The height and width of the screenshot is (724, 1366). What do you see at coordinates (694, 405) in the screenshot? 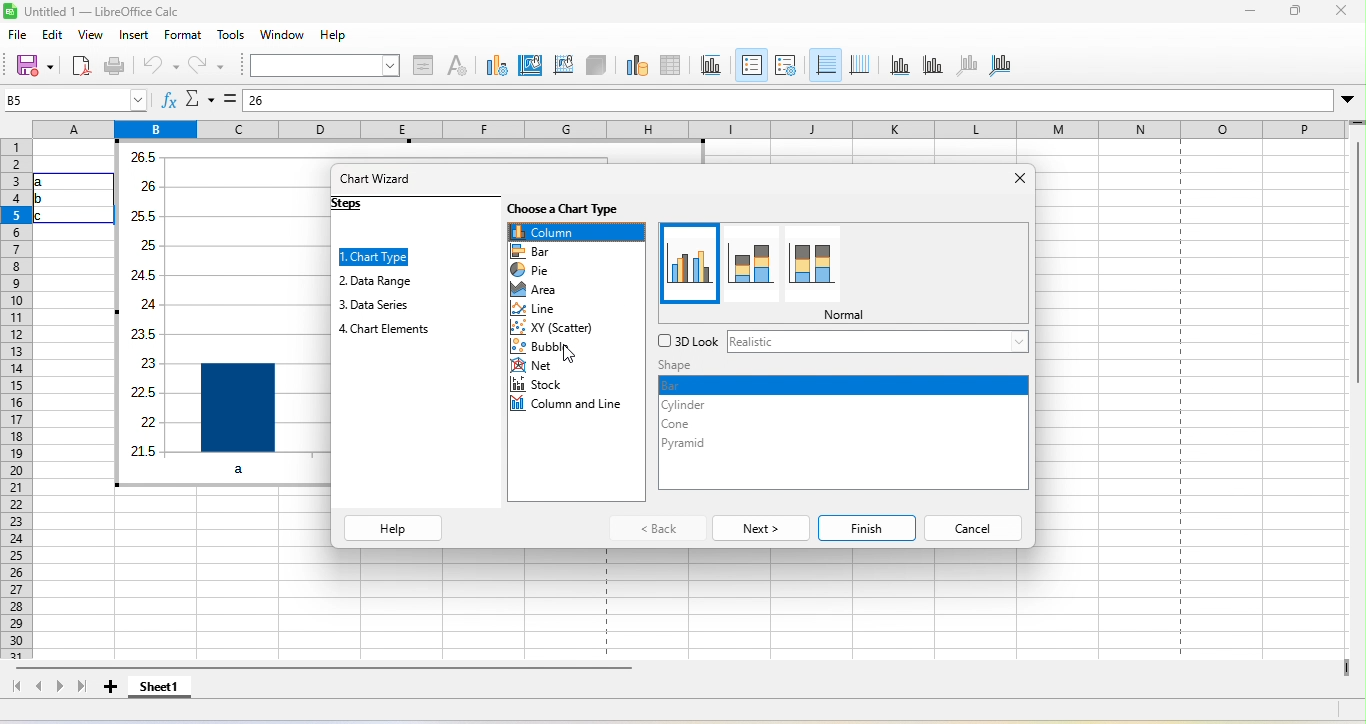
I see `cylinder` at bounding box center [694, 405].